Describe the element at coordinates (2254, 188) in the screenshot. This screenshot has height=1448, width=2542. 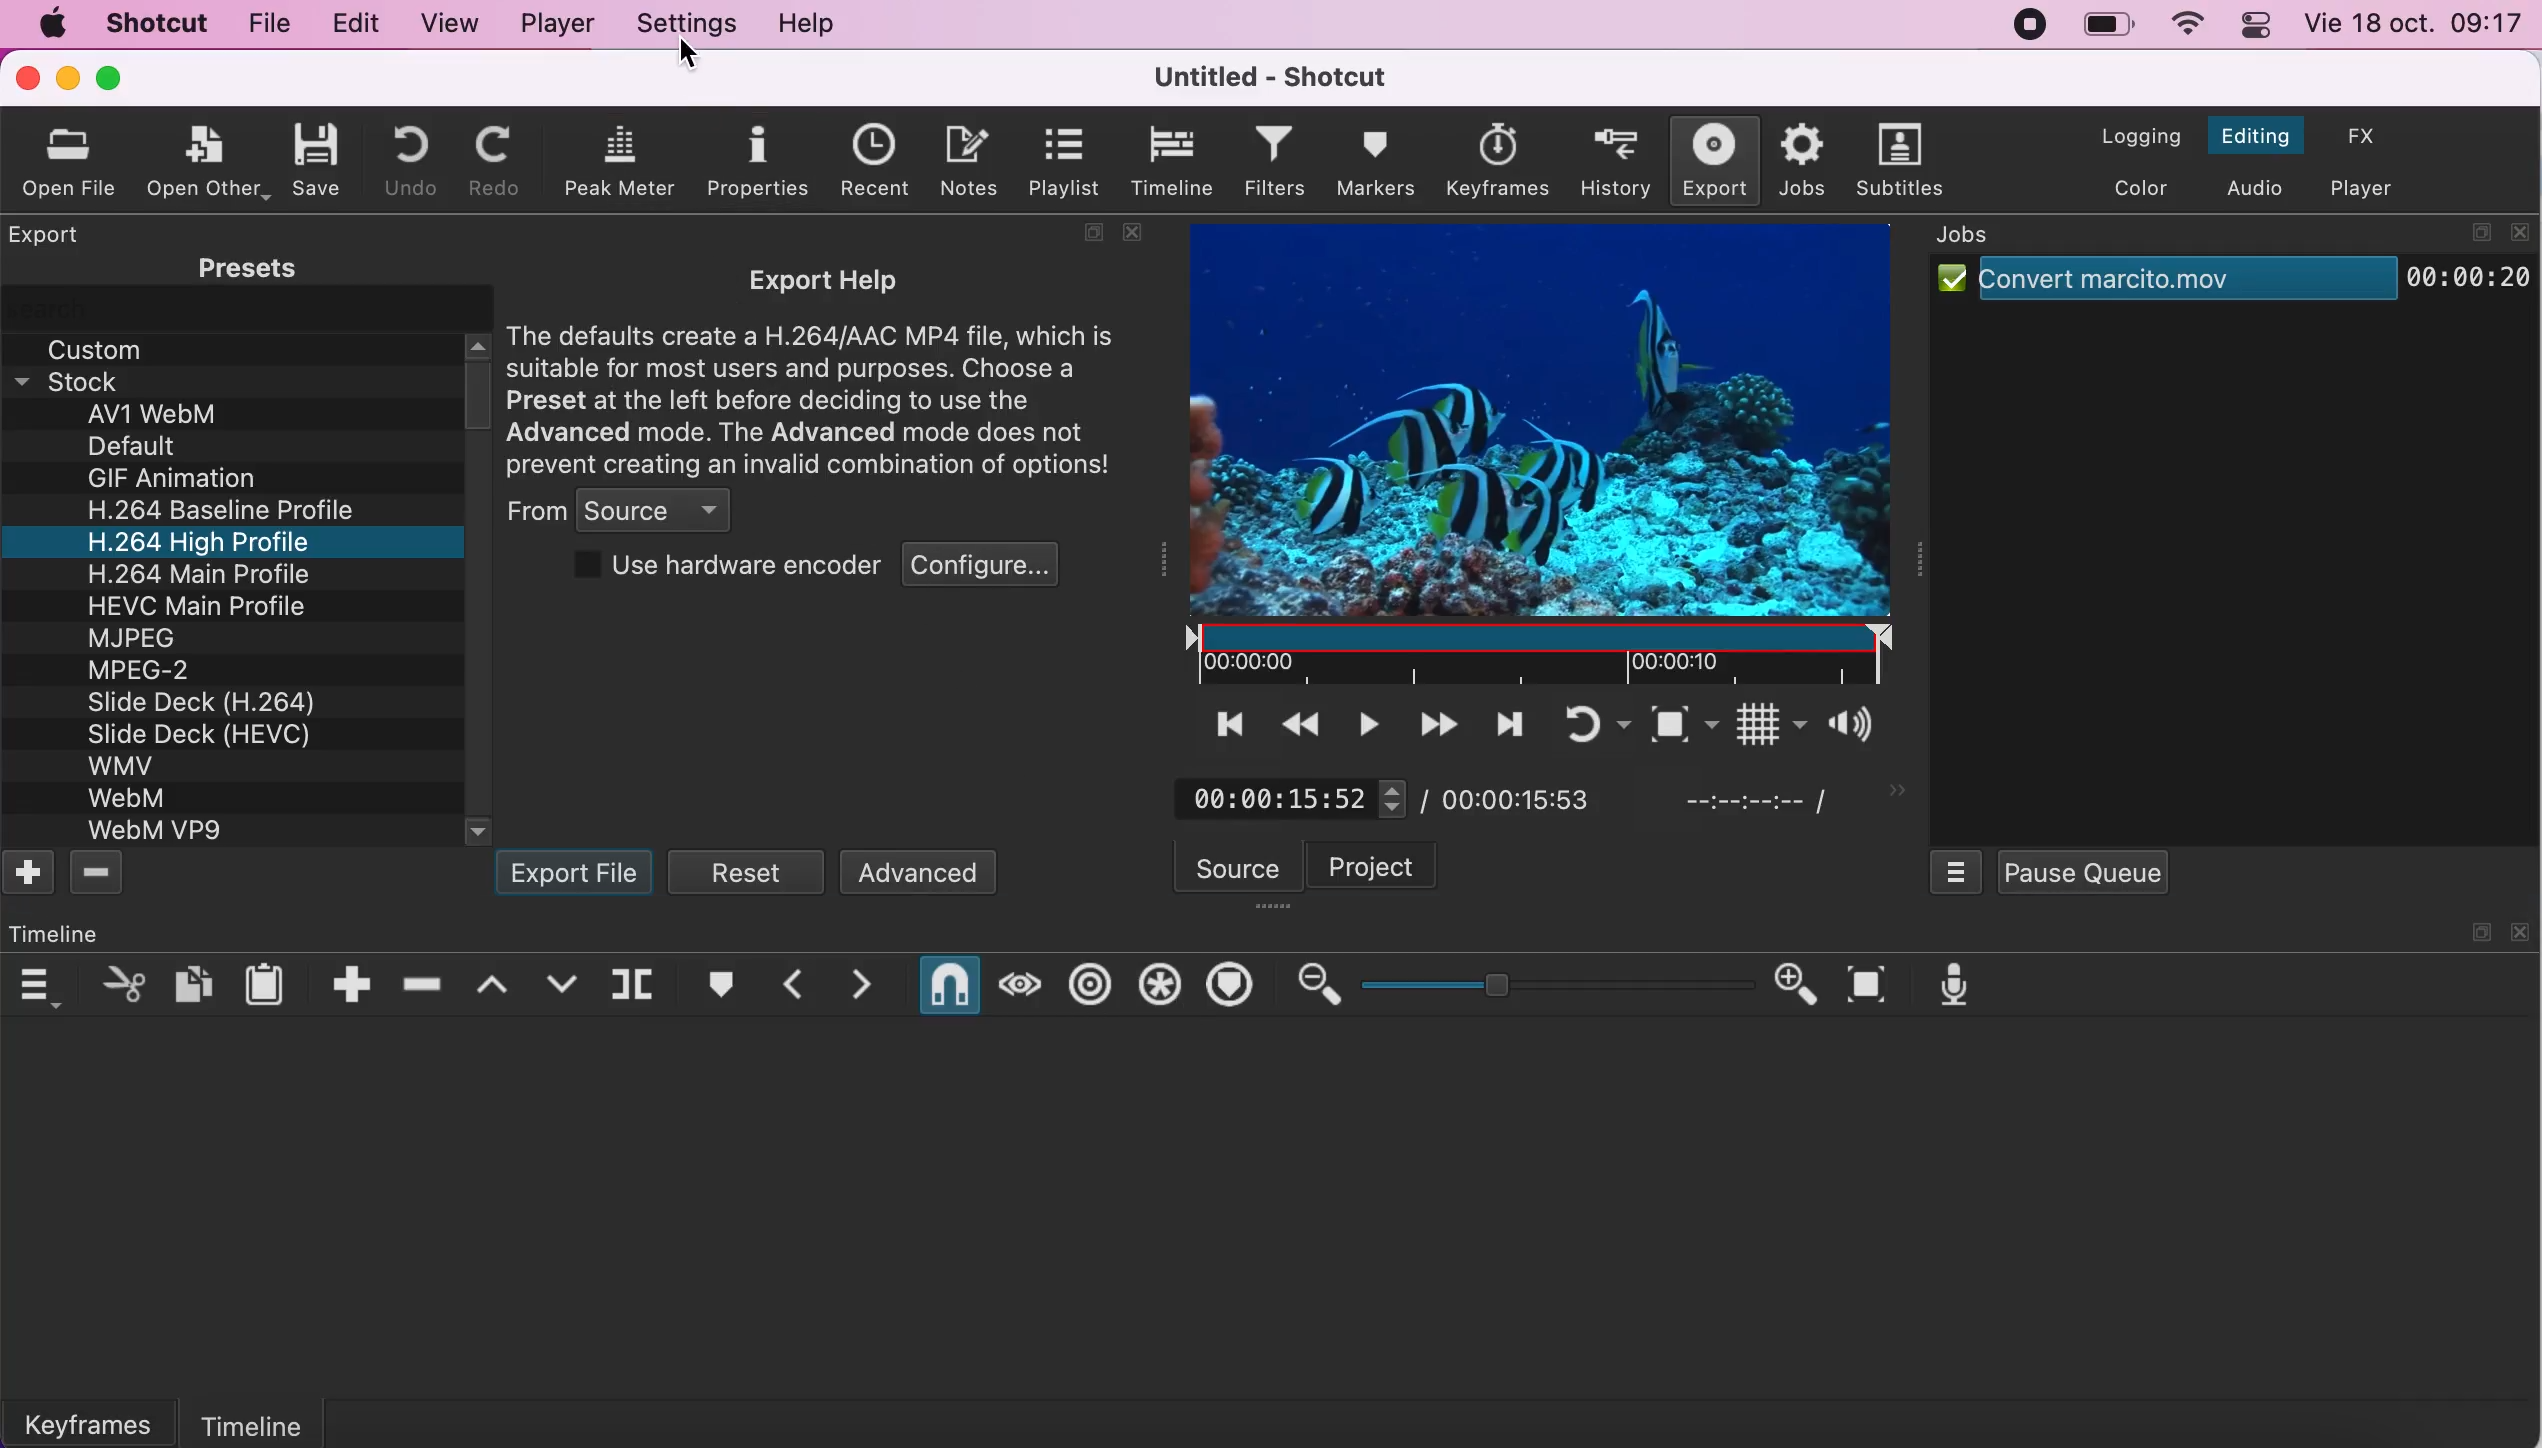
I see `switch to the audio layout` at that location.